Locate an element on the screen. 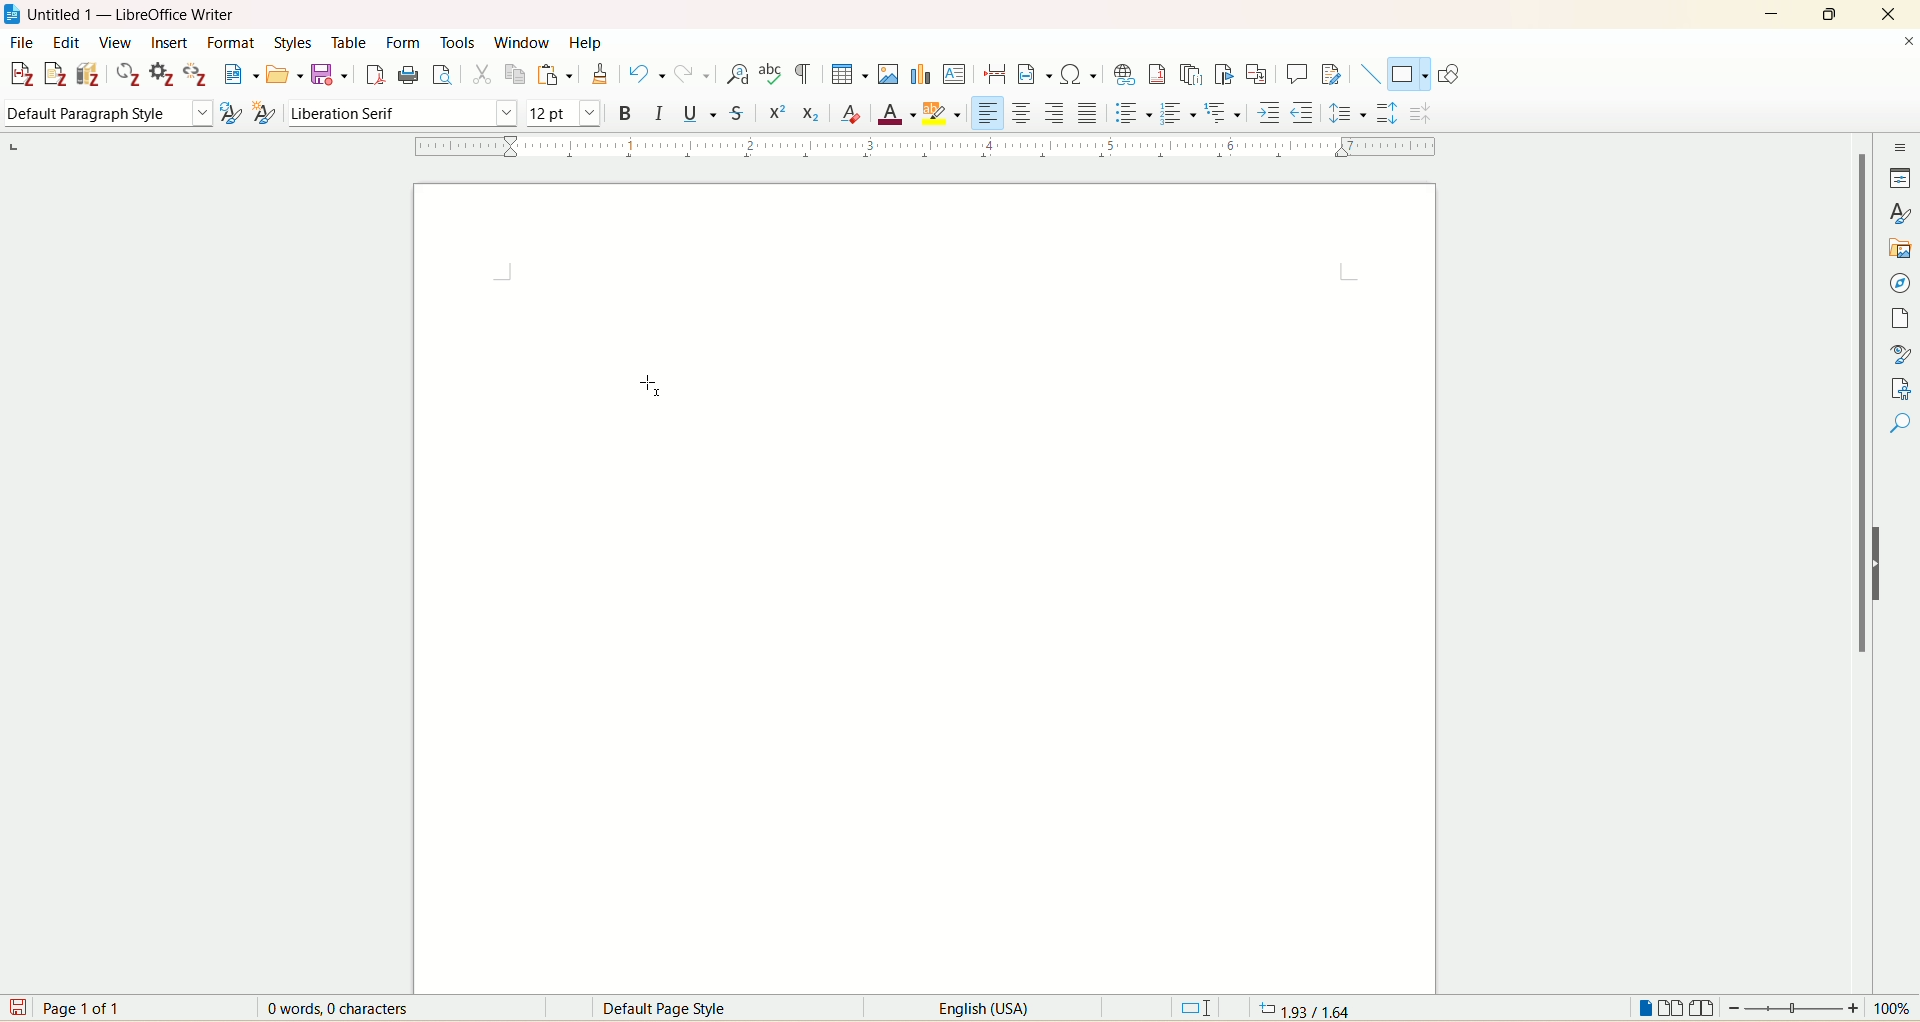 This screenshot has width=1920, height=1022. new style from selection is located at coordinates (264, 111).